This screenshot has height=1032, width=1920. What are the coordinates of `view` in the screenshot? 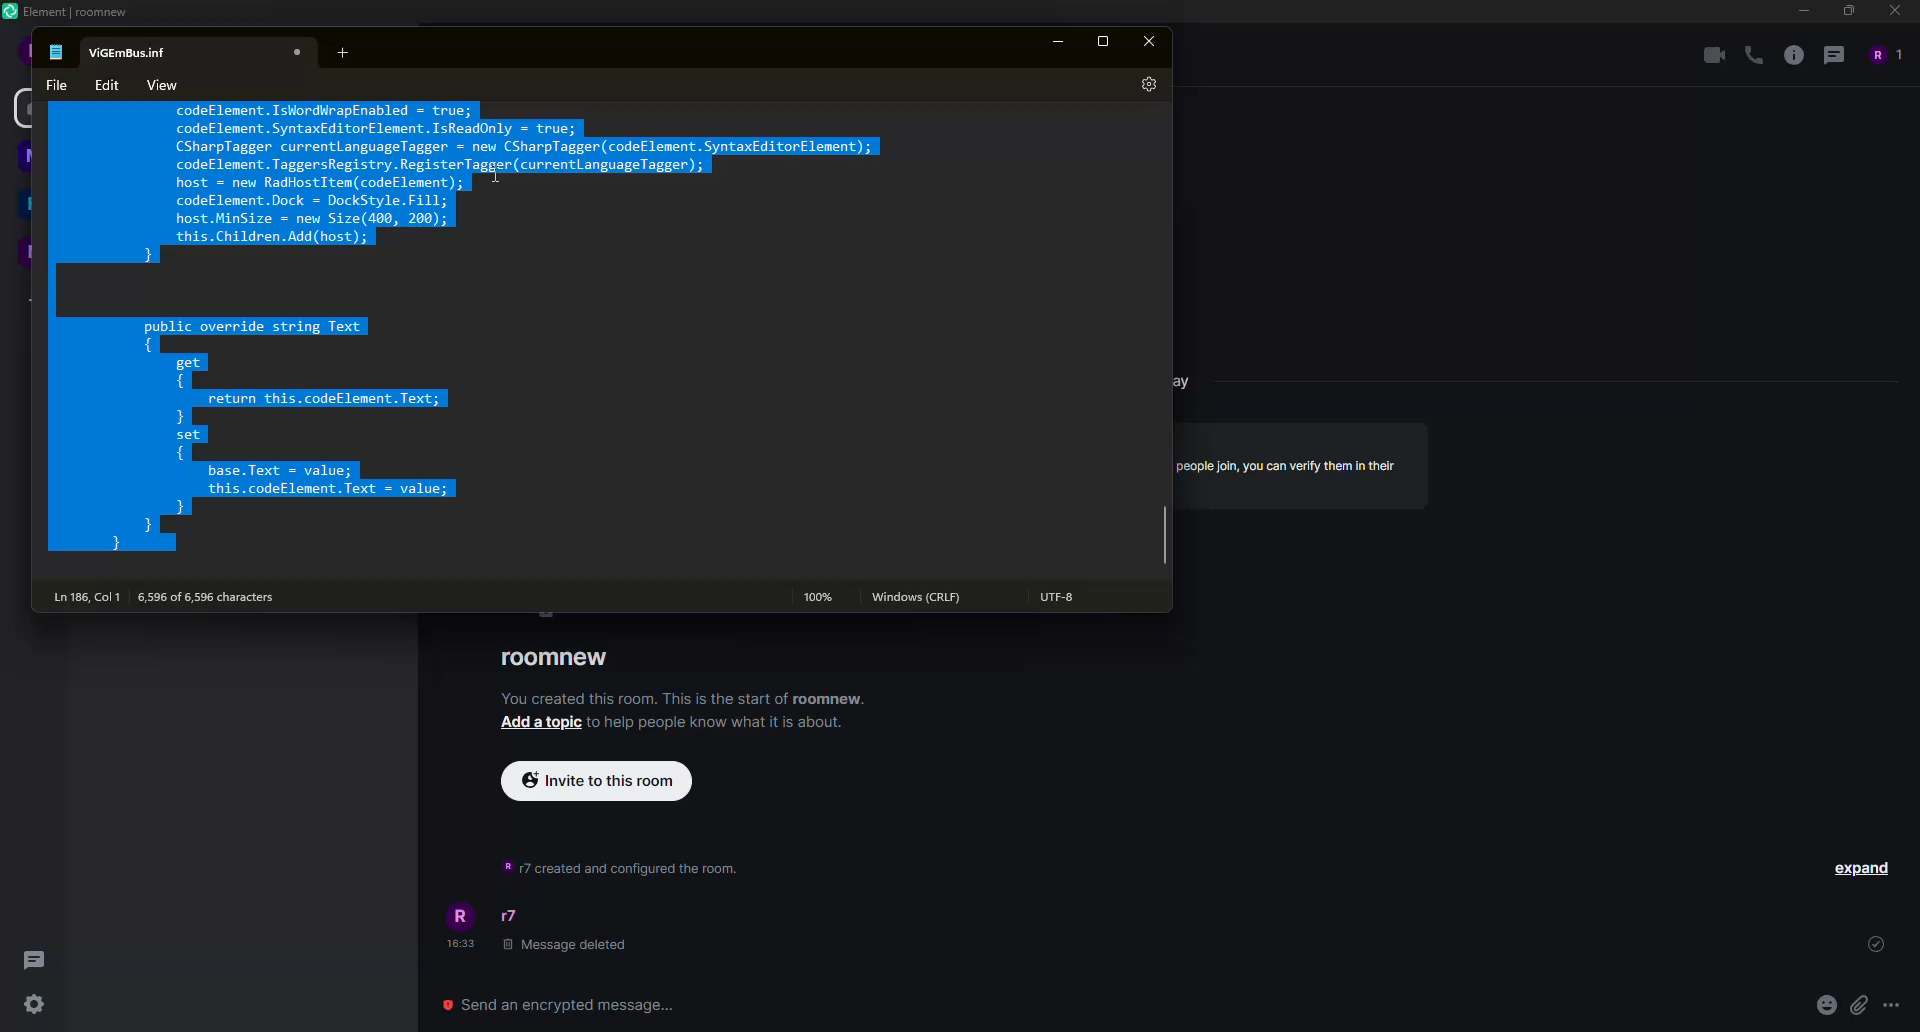 It's located at (164, 82).